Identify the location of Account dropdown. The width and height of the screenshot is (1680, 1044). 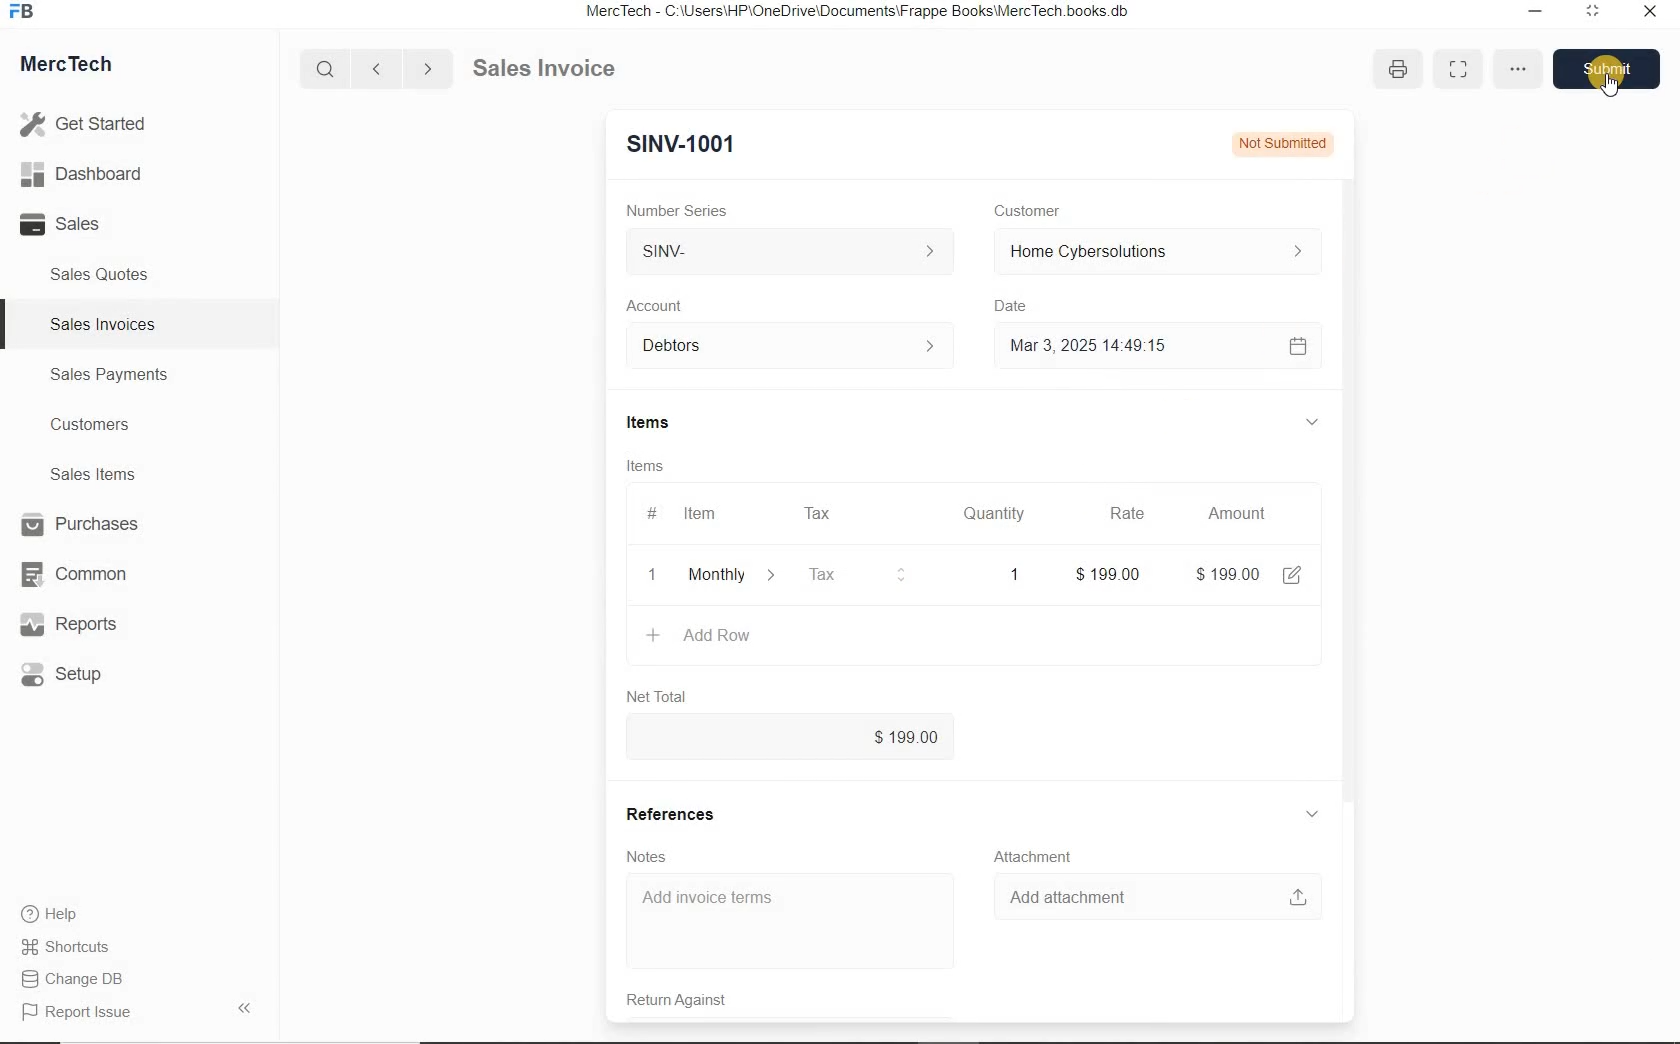
(793, 348).